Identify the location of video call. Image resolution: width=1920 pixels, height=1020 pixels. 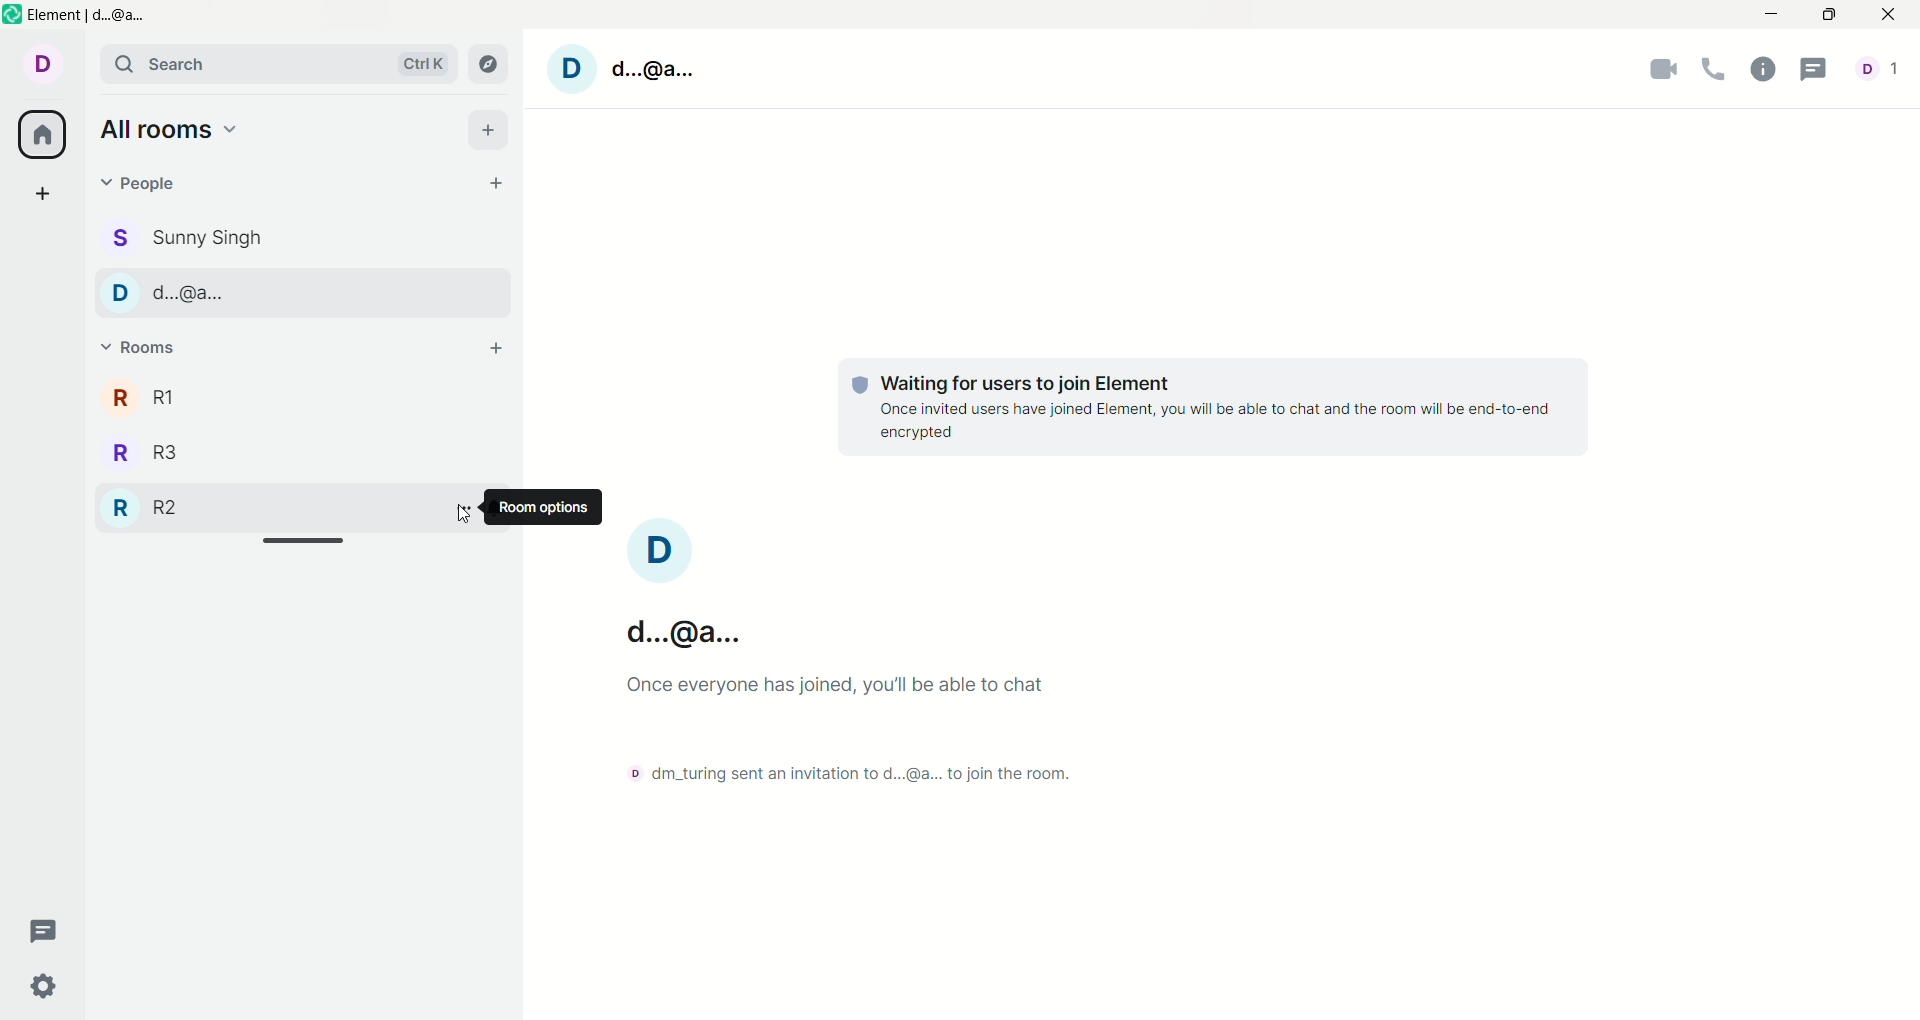
(1664, 73).